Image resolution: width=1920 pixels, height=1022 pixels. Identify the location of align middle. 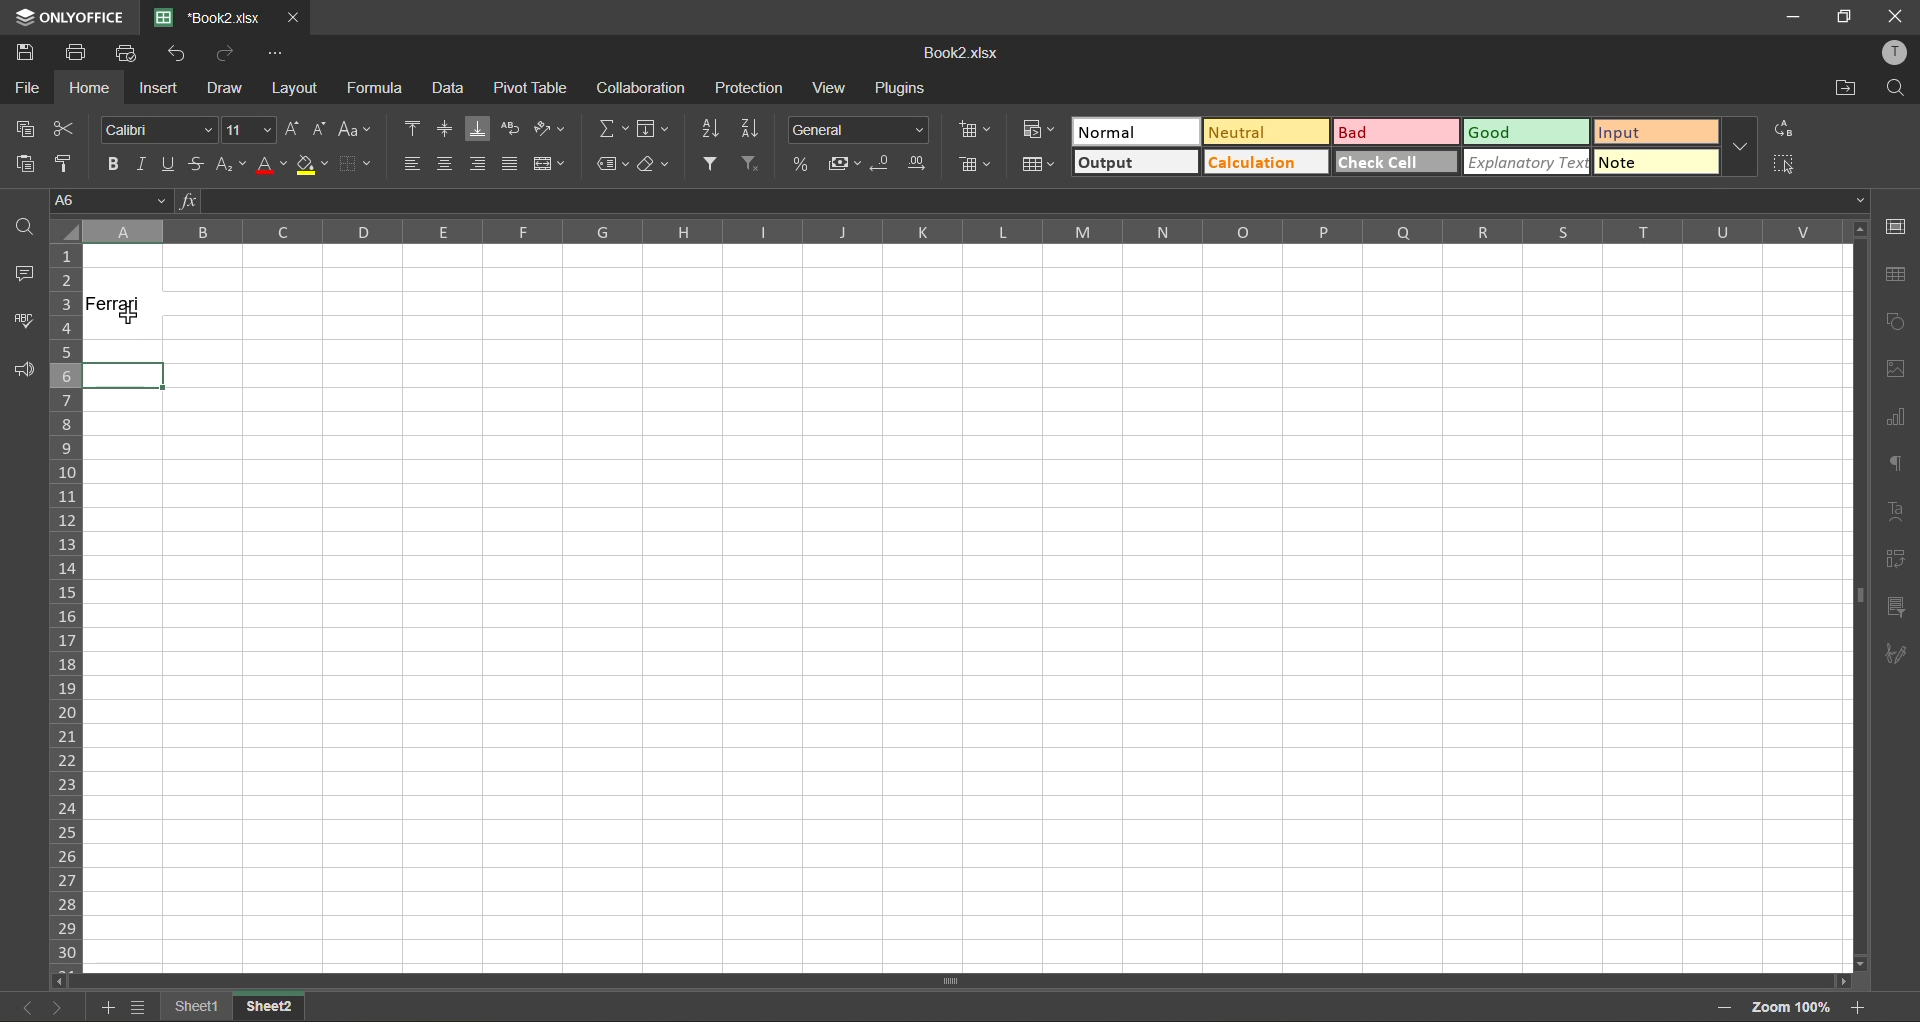
(446, 128).